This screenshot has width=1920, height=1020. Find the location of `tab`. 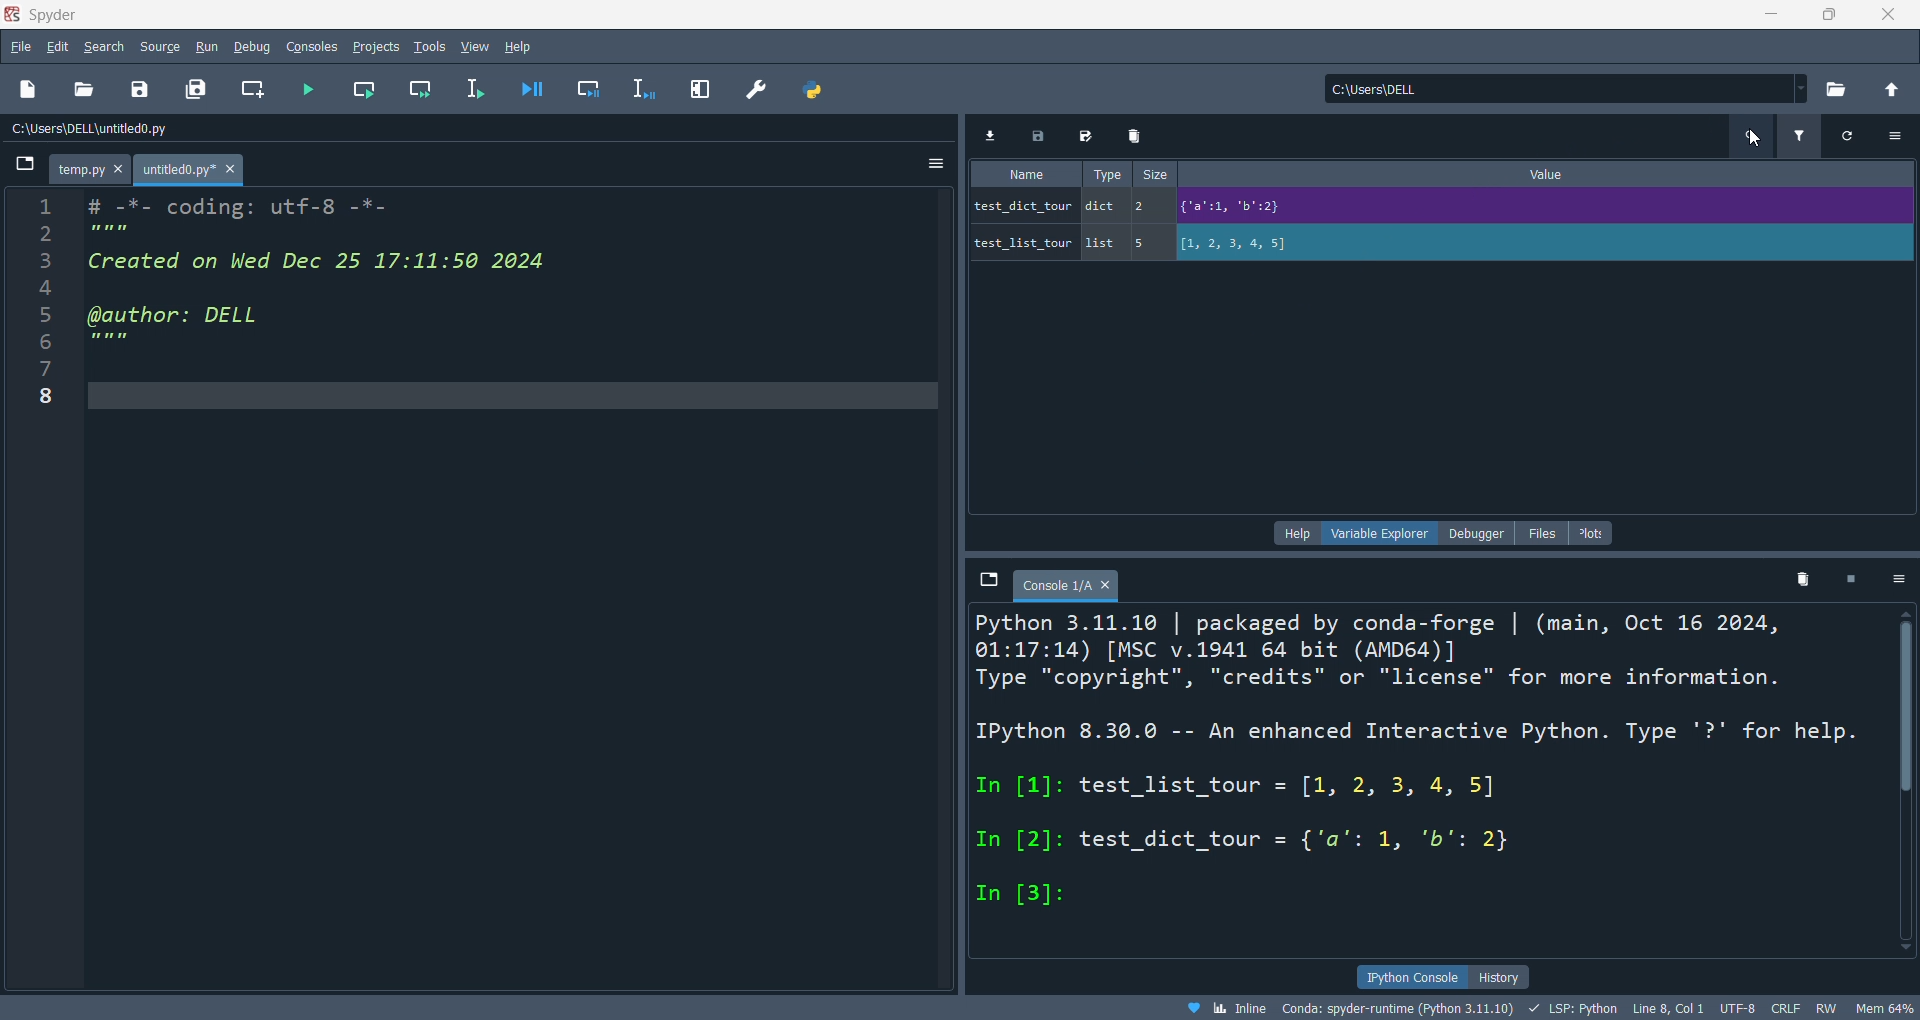

tab is located at coordinates (189, 169).